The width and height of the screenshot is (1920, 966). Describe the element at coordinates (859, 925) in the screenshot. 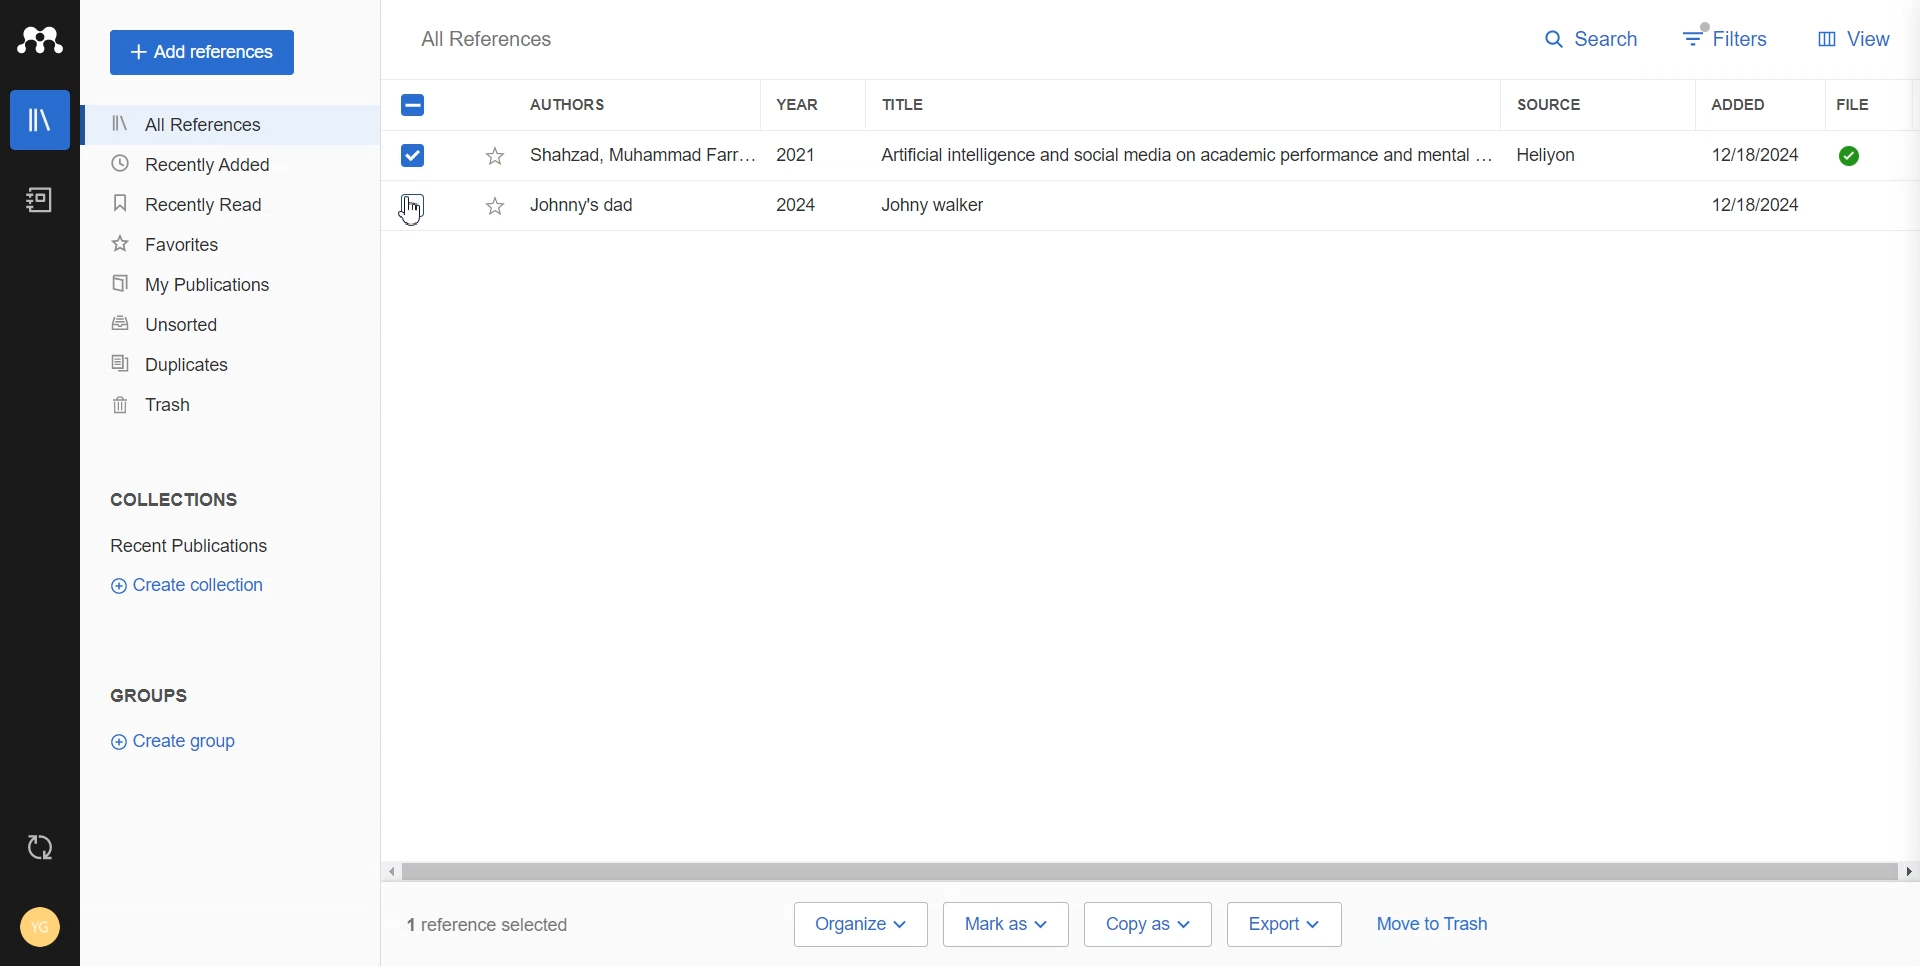

I see `Organize` at that location.